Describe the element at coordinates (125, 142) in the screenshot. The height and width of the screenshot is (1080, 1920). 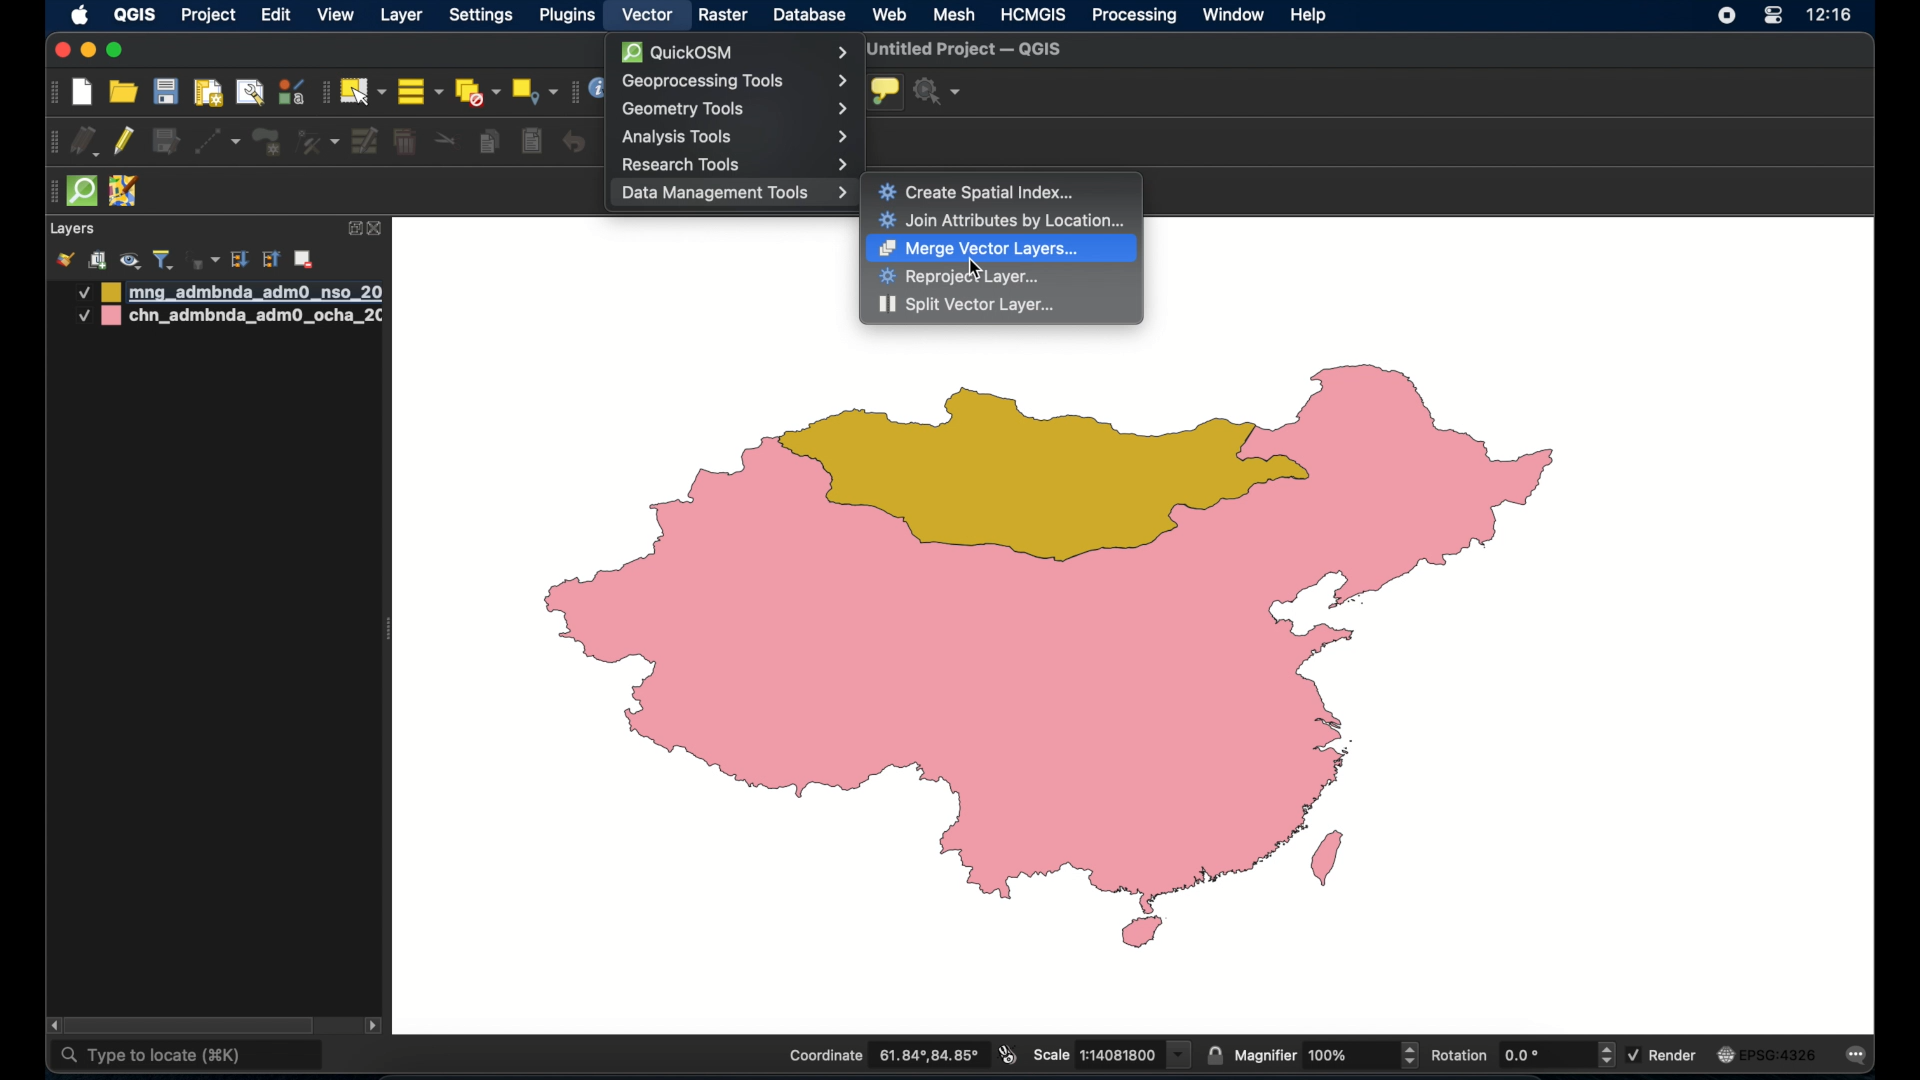
I see `toggle editing` at that location.